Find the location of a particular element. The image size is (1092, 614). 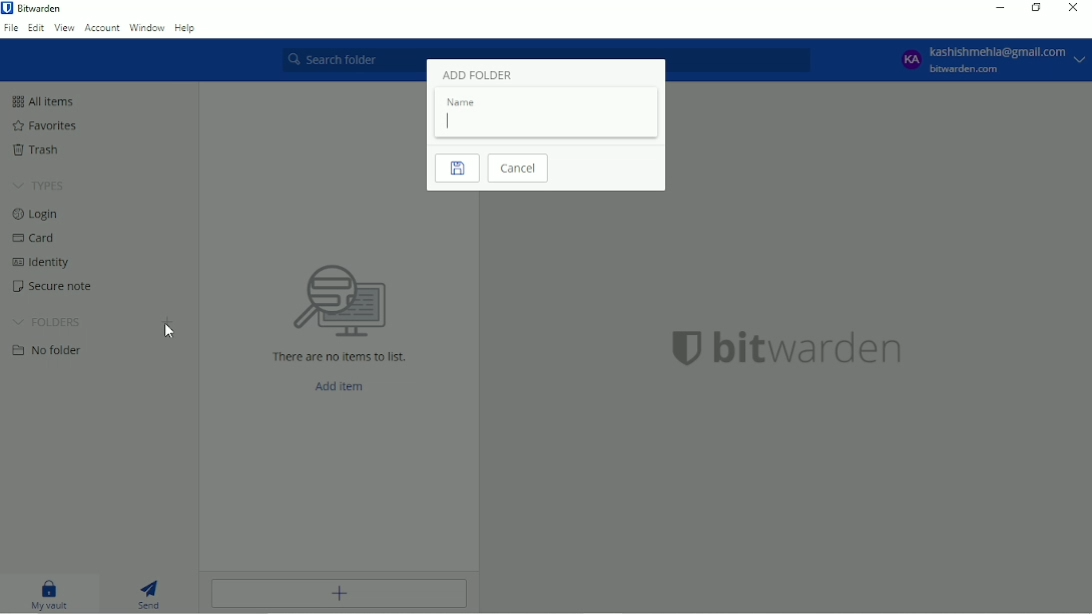

Folders is located at coordinates (47, 321).